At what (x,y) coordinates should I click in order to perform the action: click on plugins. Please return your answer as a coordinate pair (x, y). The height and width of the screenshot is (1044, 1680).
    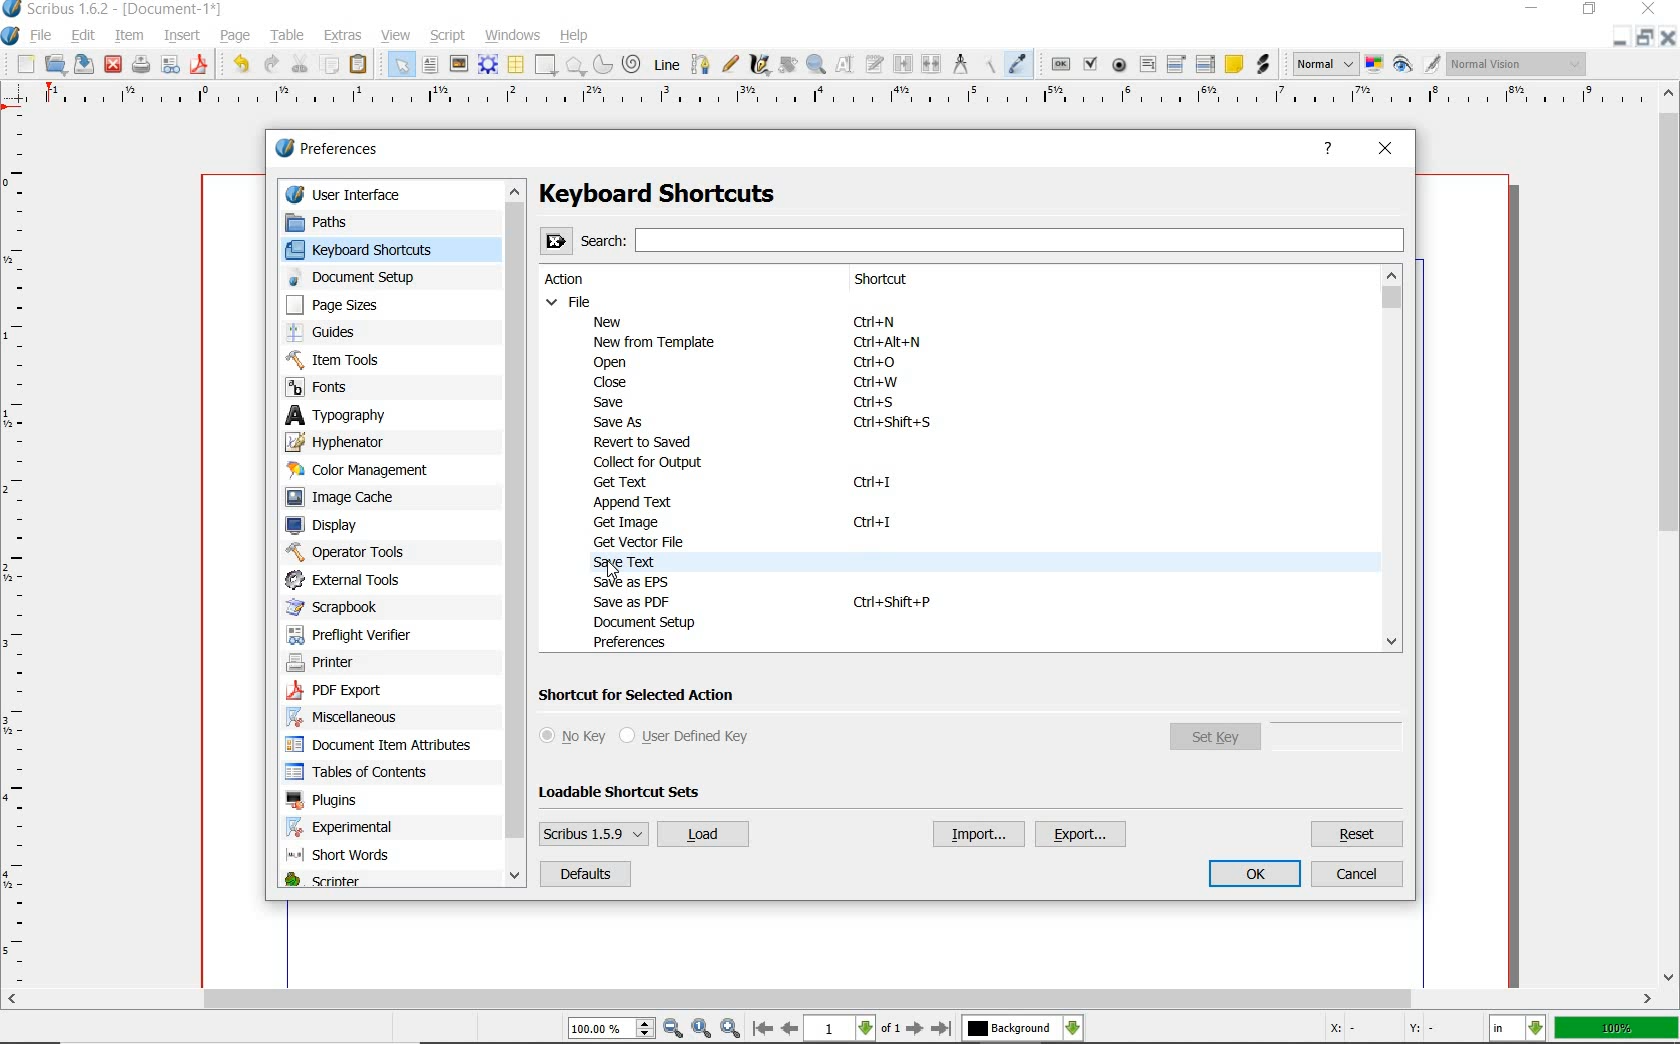
    Looking at the image, I should click on (325, 801).